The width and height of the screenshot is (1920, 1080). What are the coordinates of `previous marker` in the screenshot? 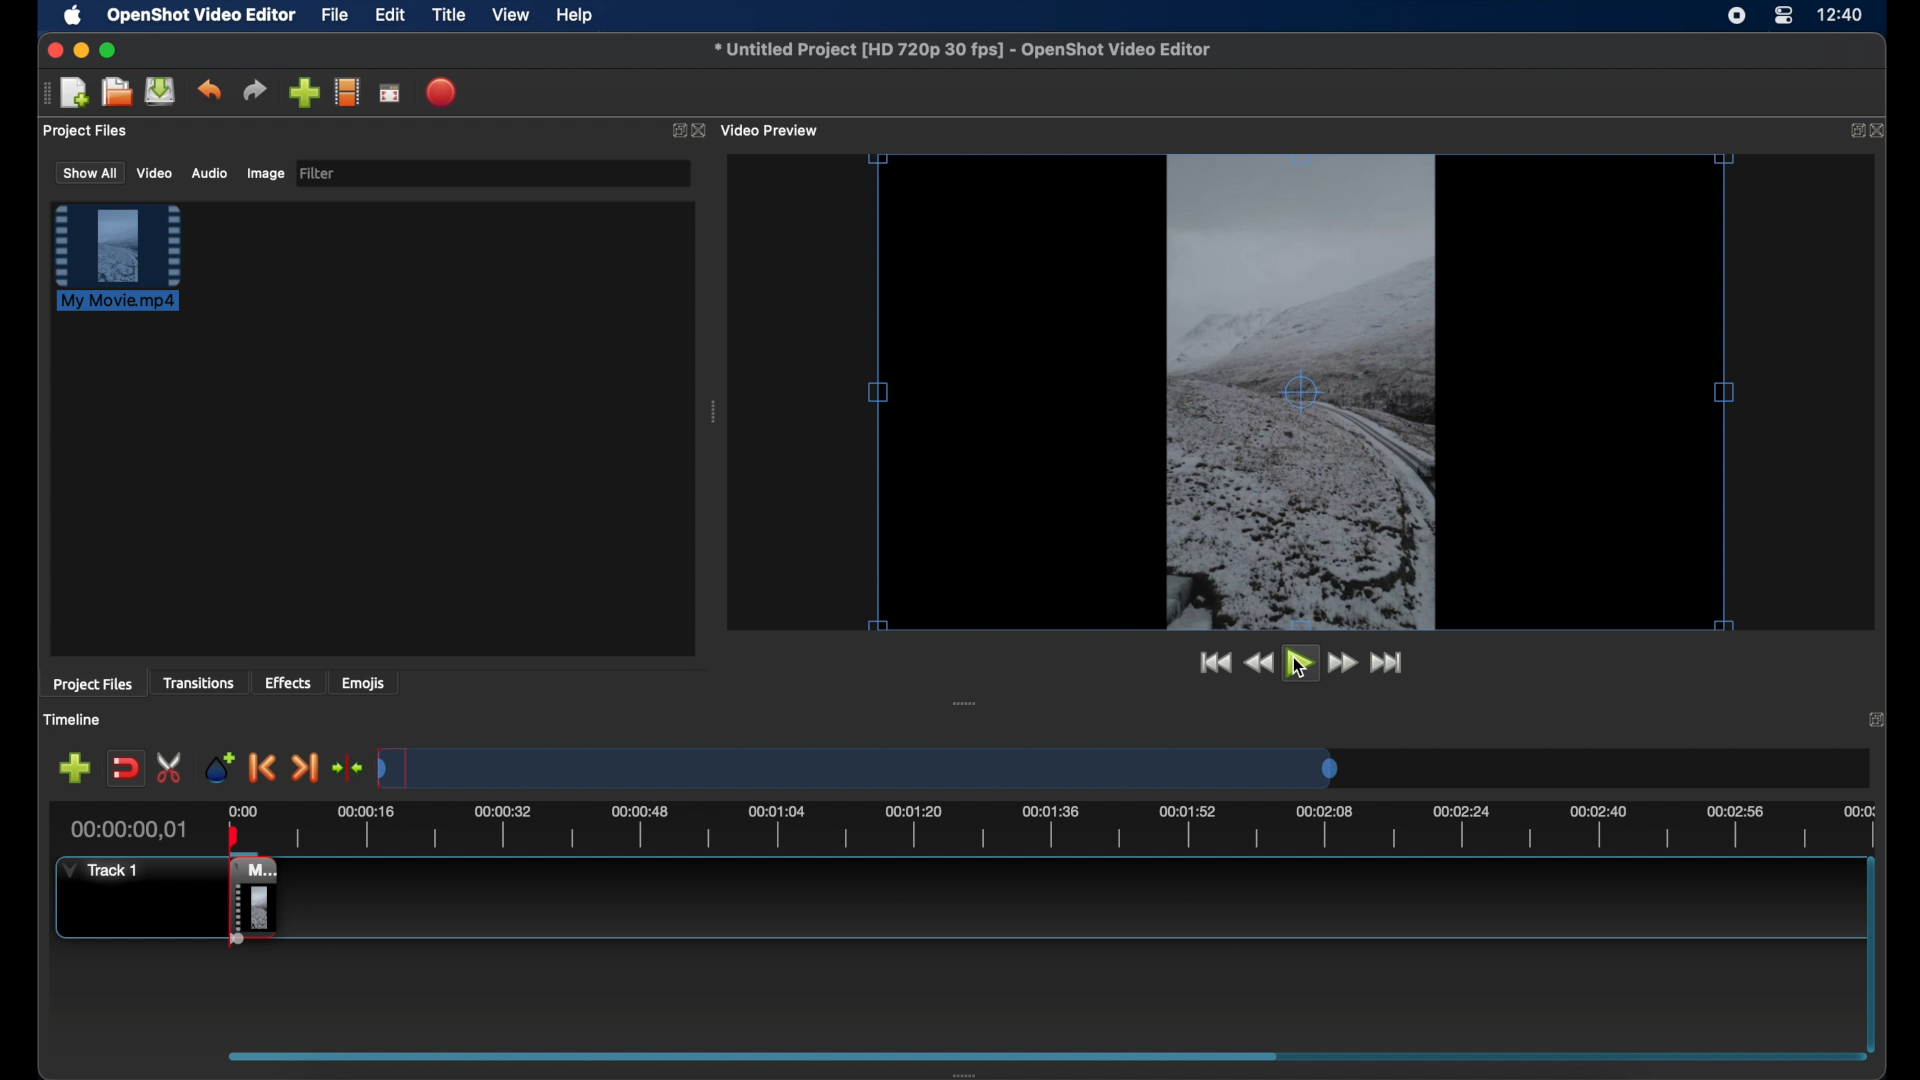 It's located at (260, 768).